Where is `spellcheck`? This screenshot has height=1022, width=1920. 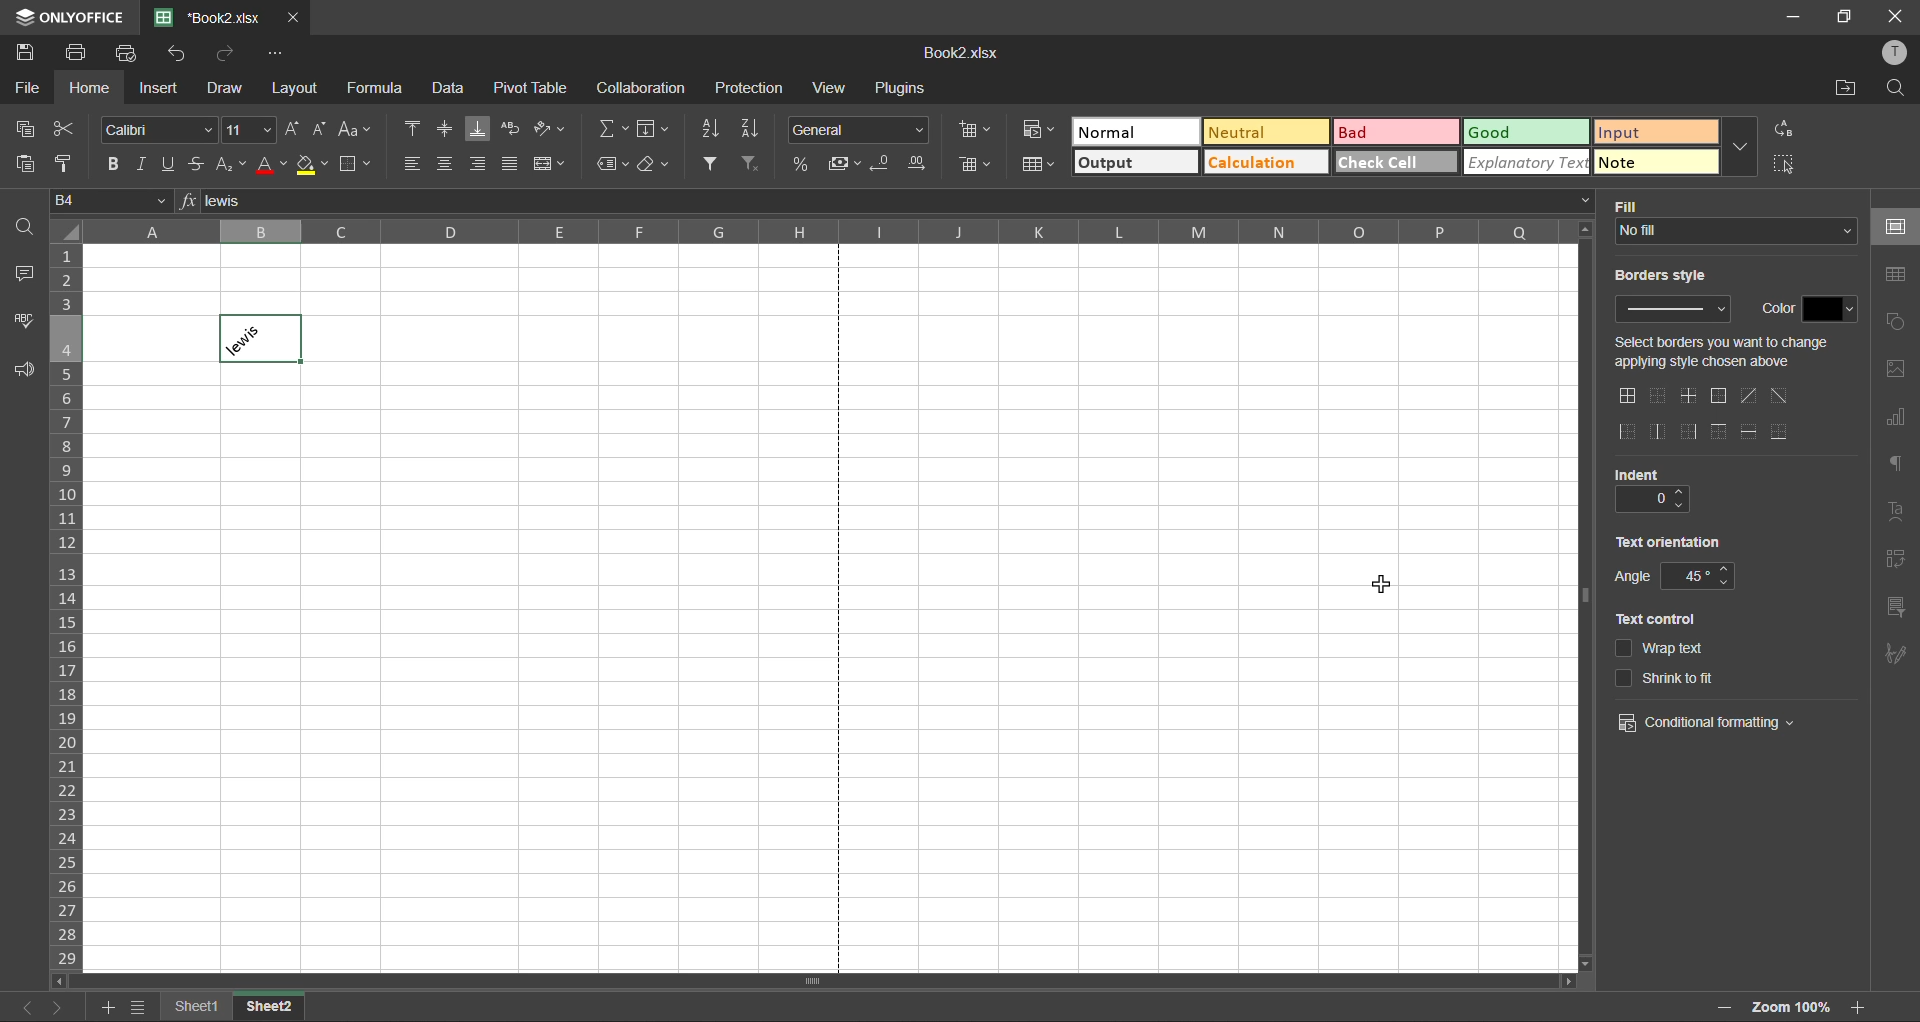
spellcheck is located at coordinates (24, 320).